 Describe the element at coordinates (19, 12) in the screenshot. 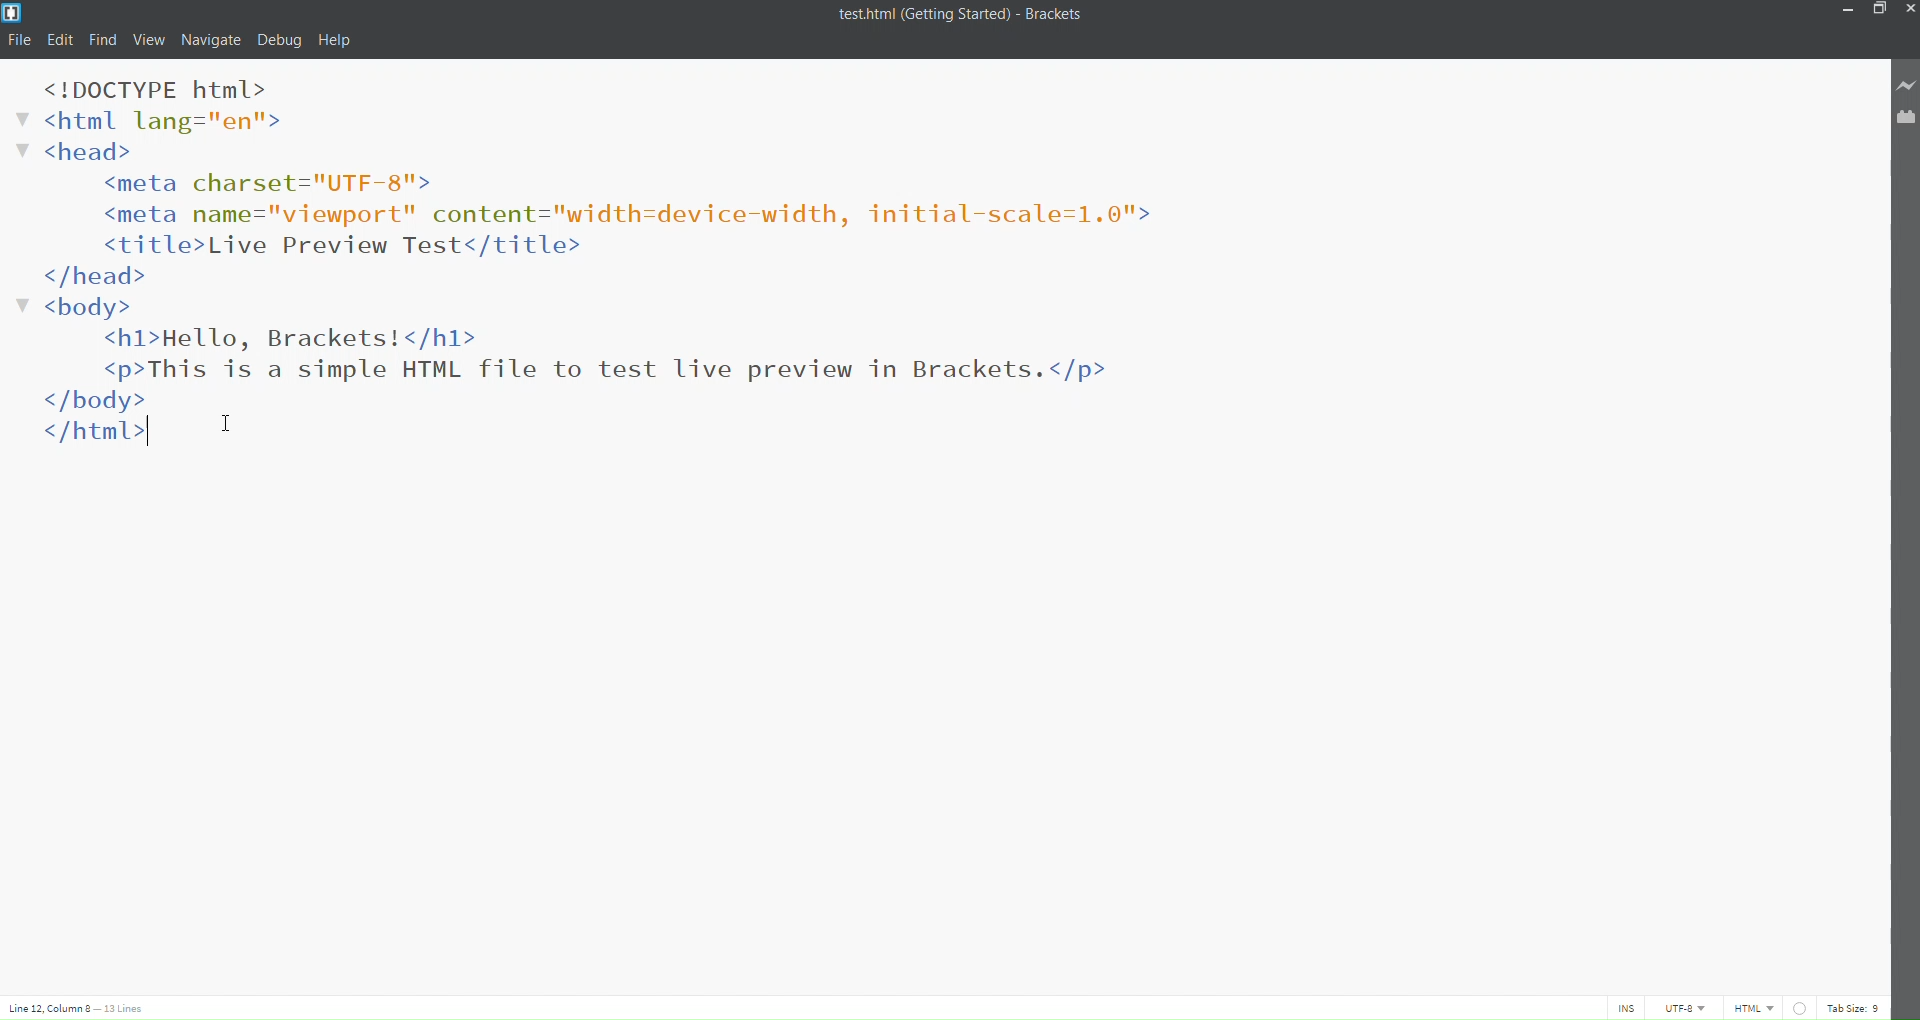

I see `Logo` at that location.